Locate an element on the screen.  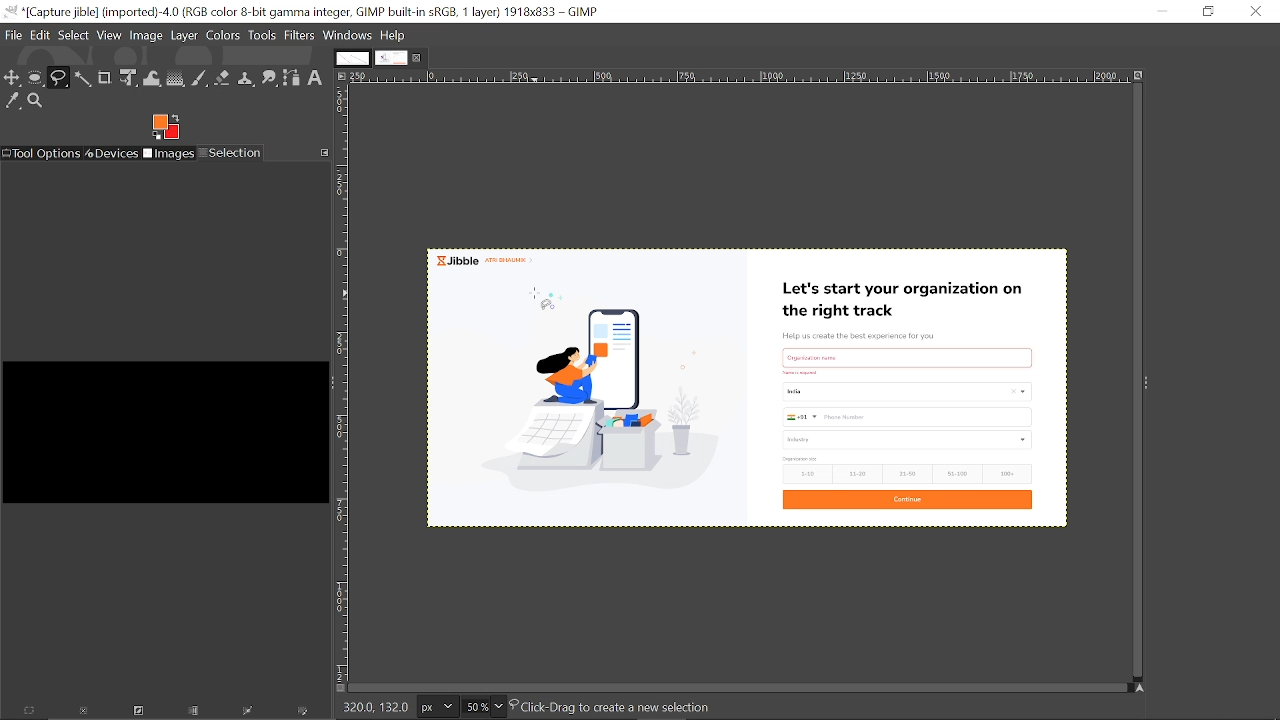
Paintbrush tool is located at coordinates (200, 79).